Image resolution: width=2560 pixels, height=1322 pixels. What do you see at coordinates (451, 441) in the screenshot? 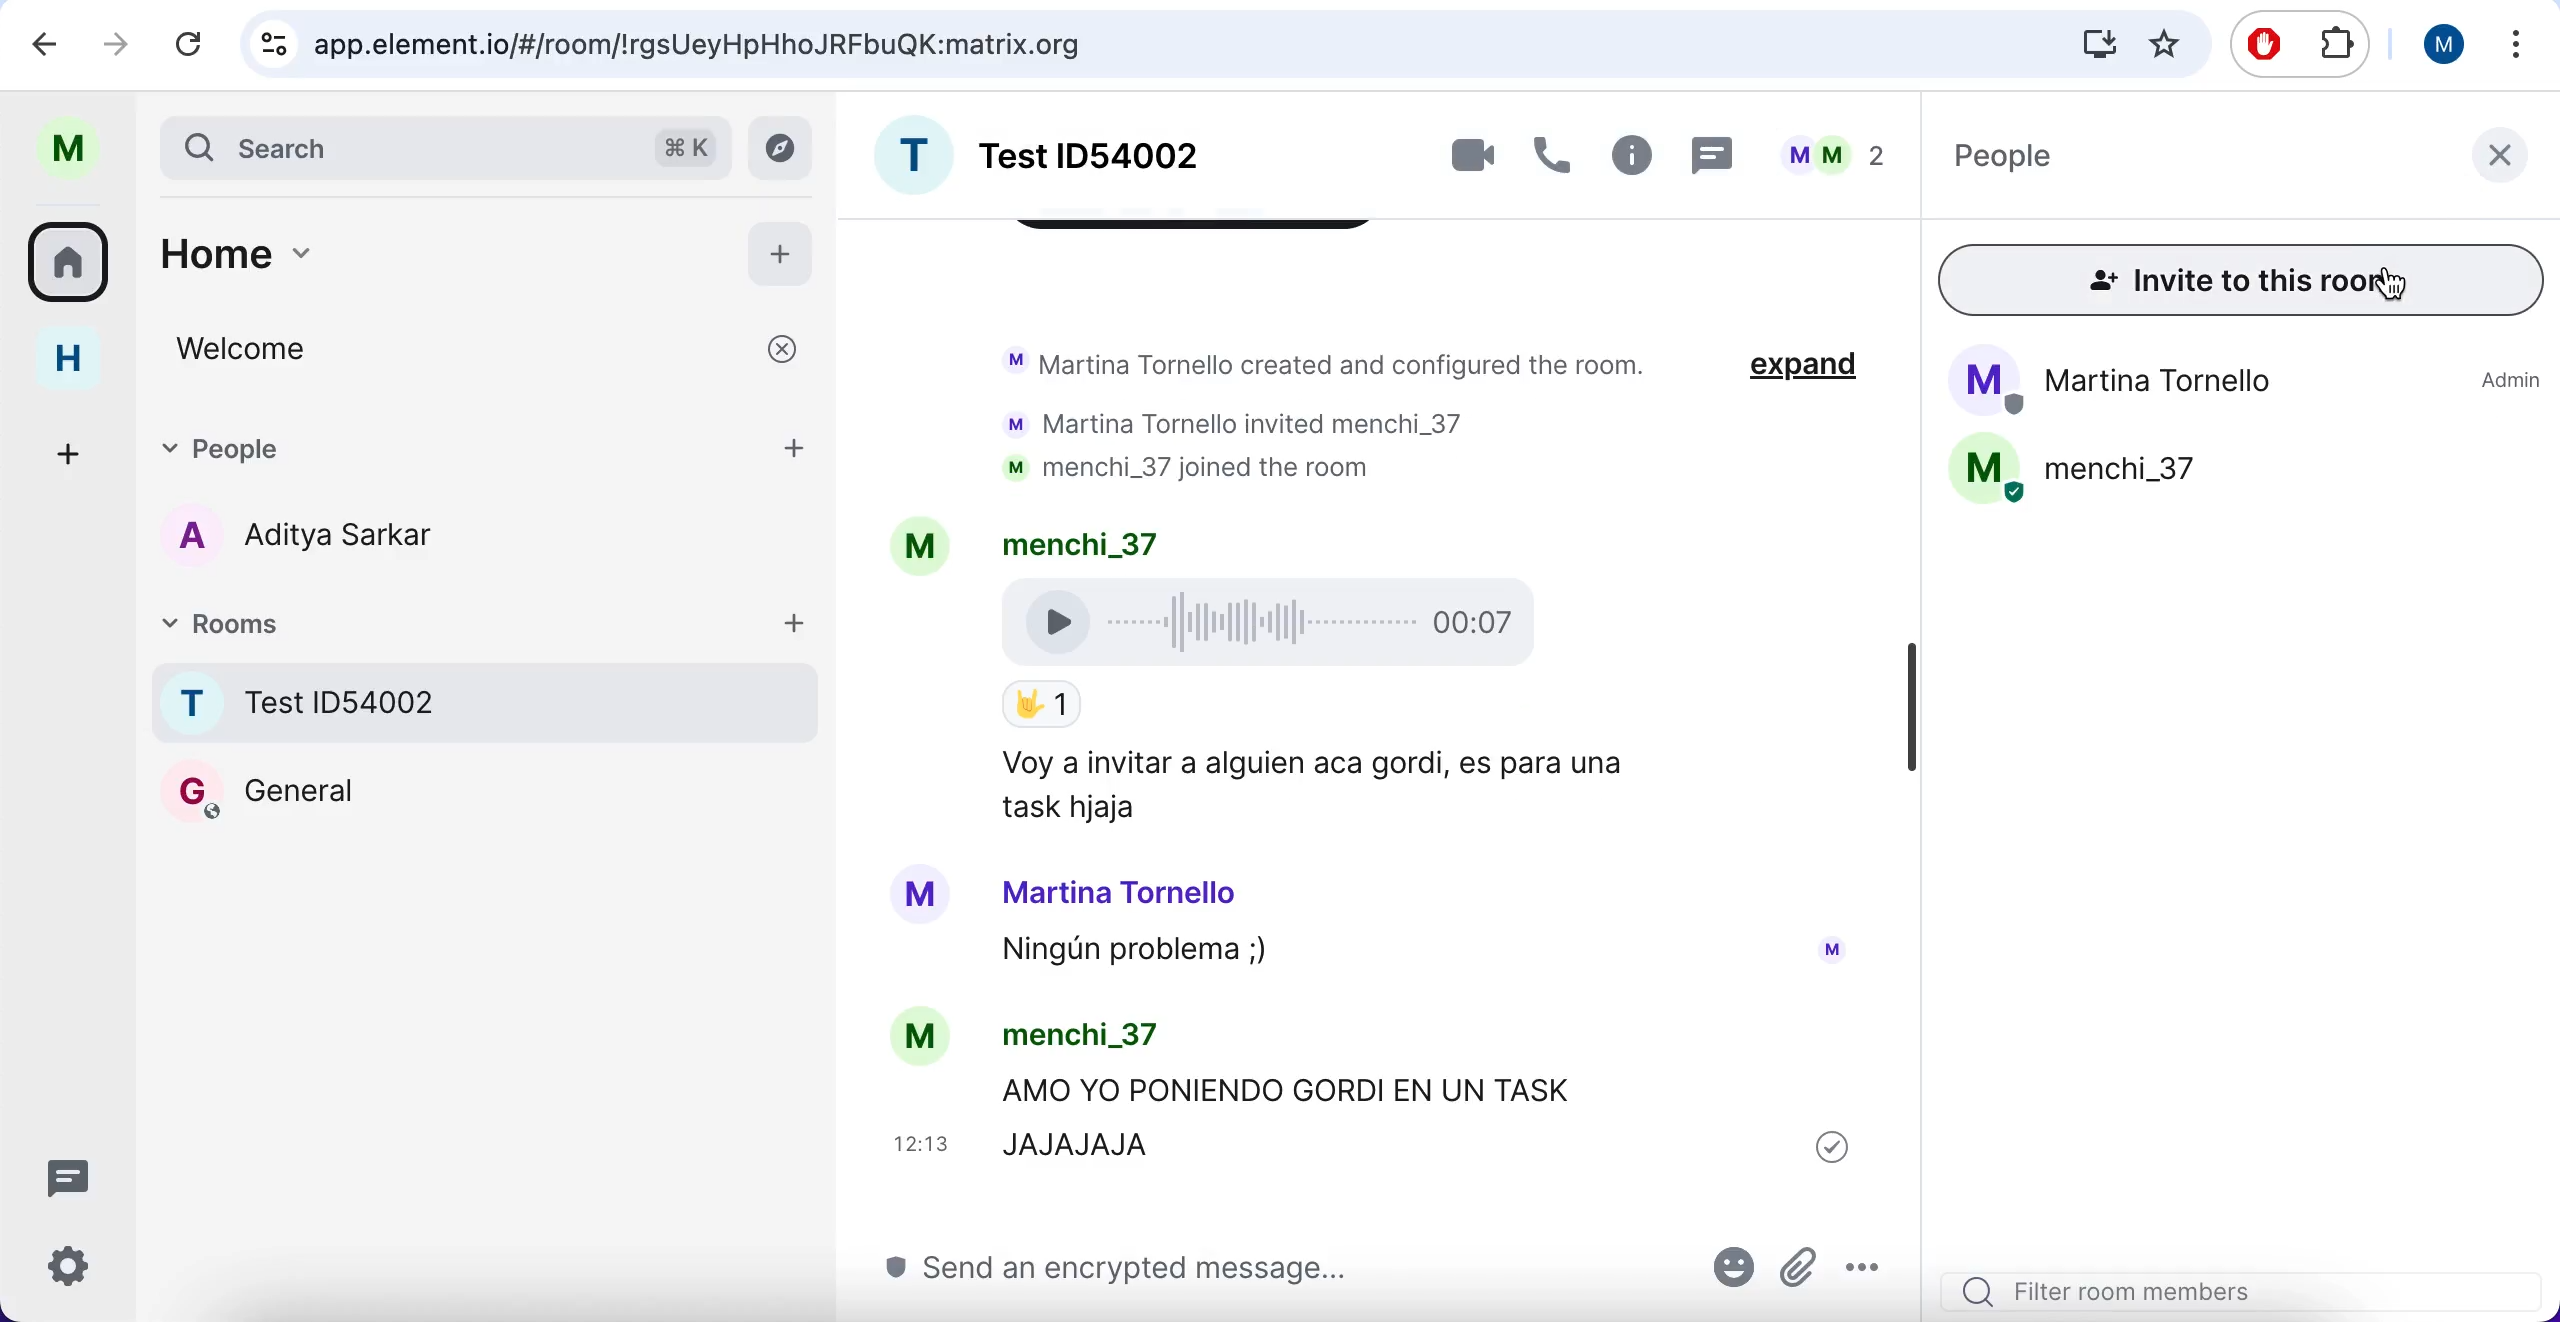
I see `people` at bounding box center [451, 441].